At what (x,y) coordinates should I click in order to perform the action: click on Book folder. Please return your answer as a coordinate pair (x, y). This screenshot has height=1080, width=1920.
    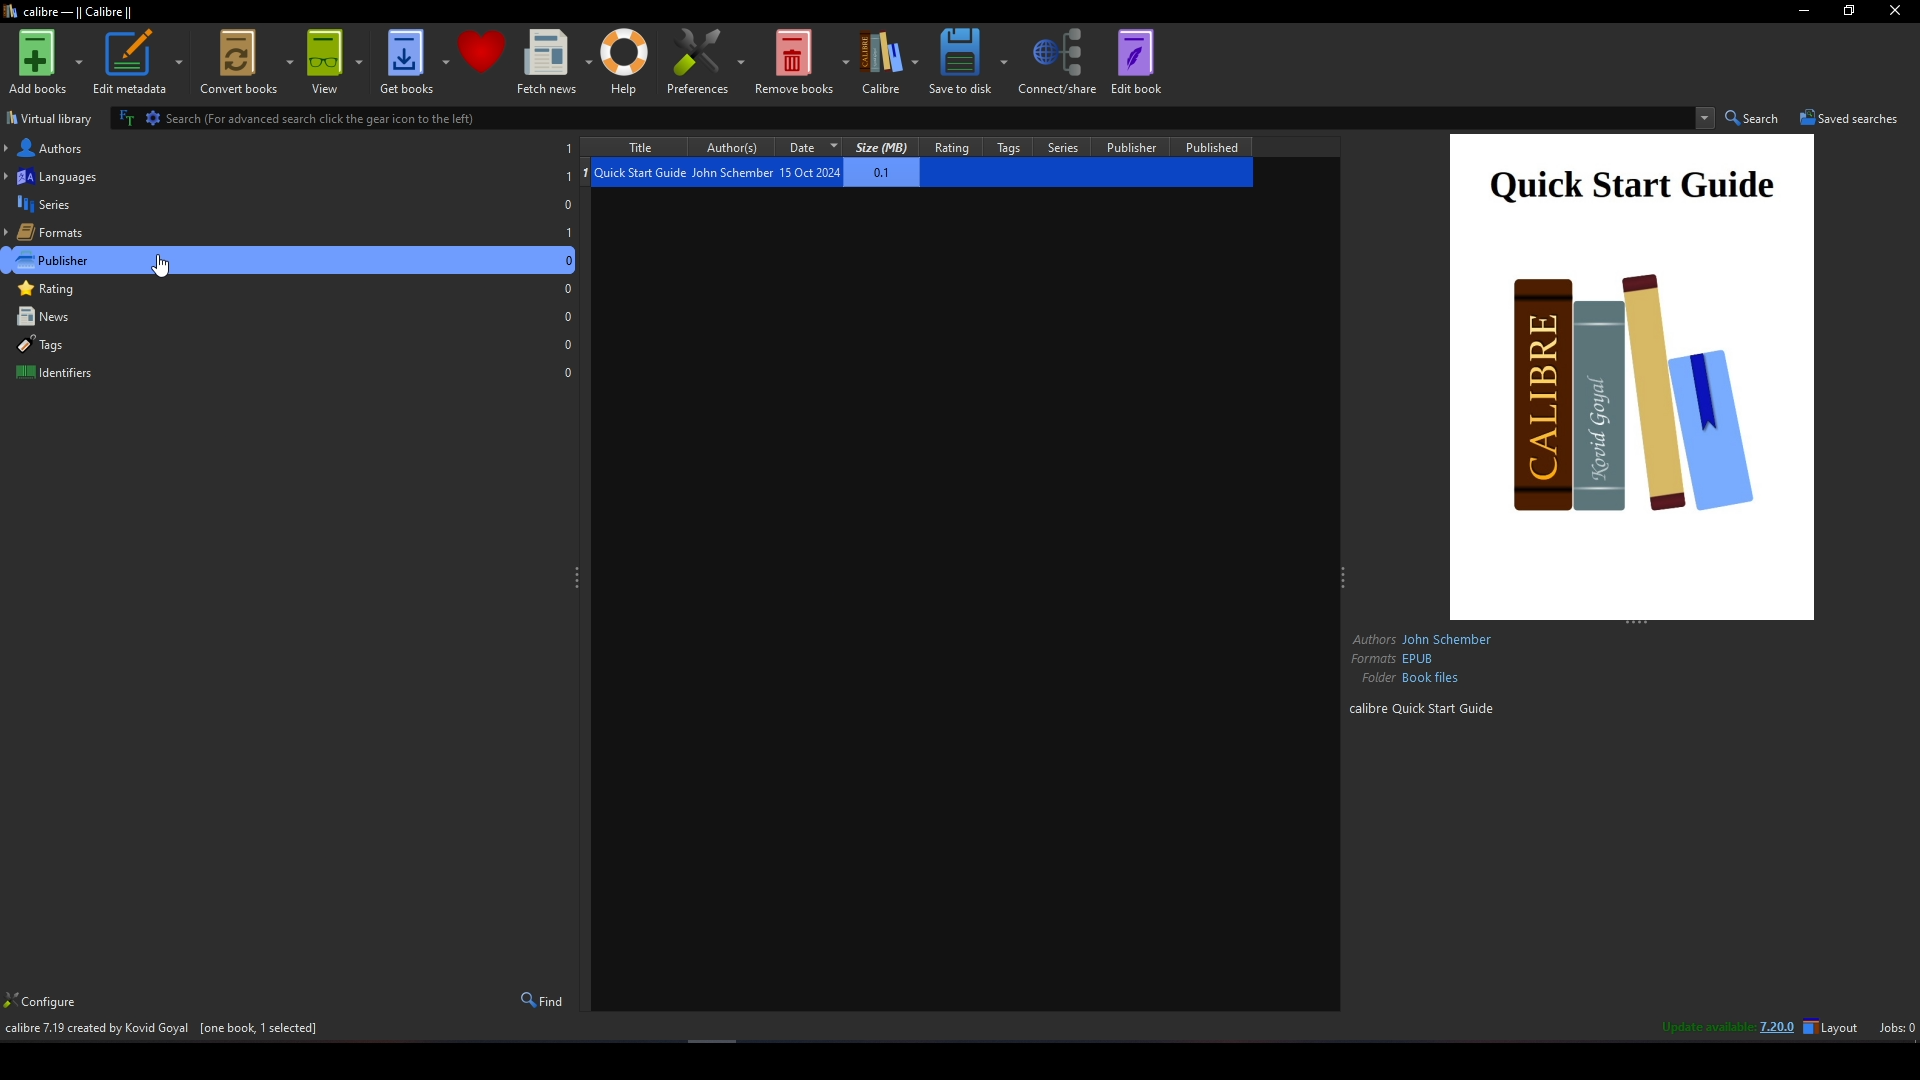
    Looking at the image, I should click on (1410, 679).